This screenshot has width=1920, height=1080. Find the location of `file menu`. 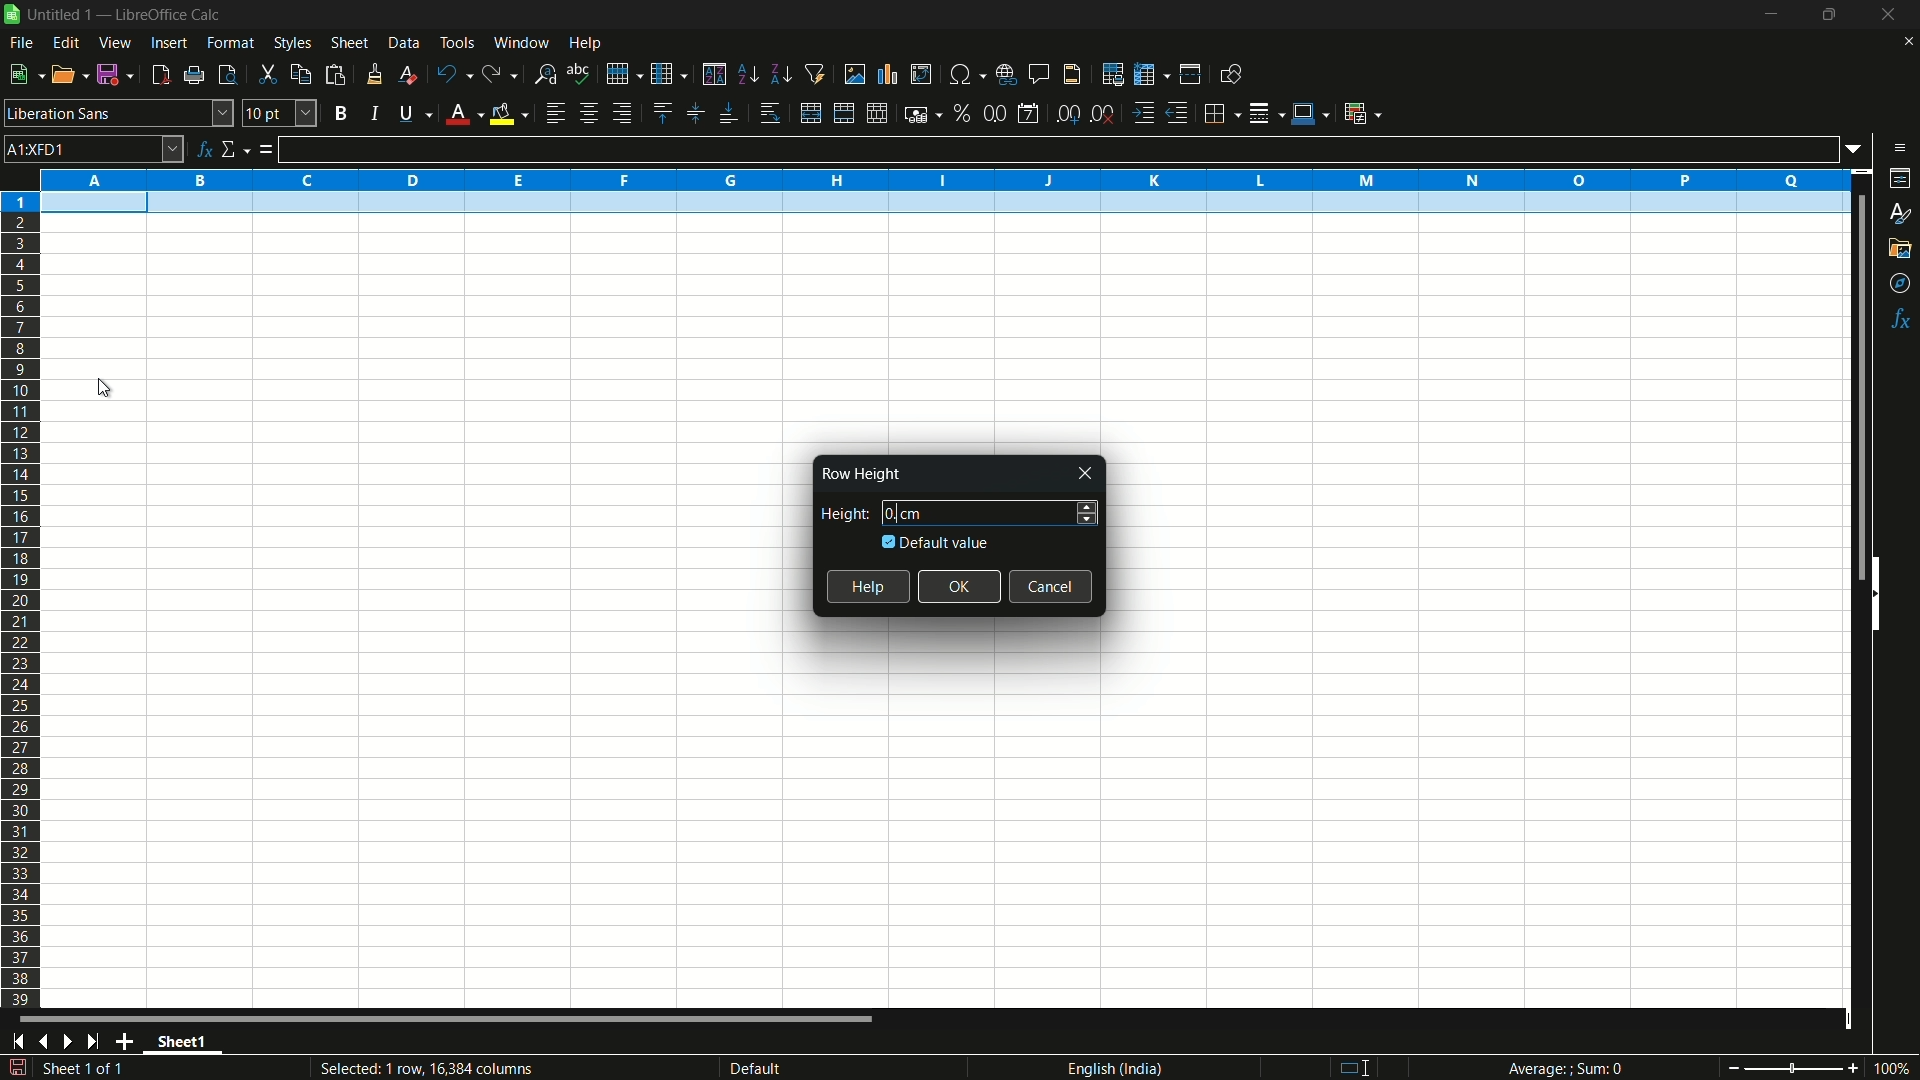

file menu is located at coordinates (21, 43).